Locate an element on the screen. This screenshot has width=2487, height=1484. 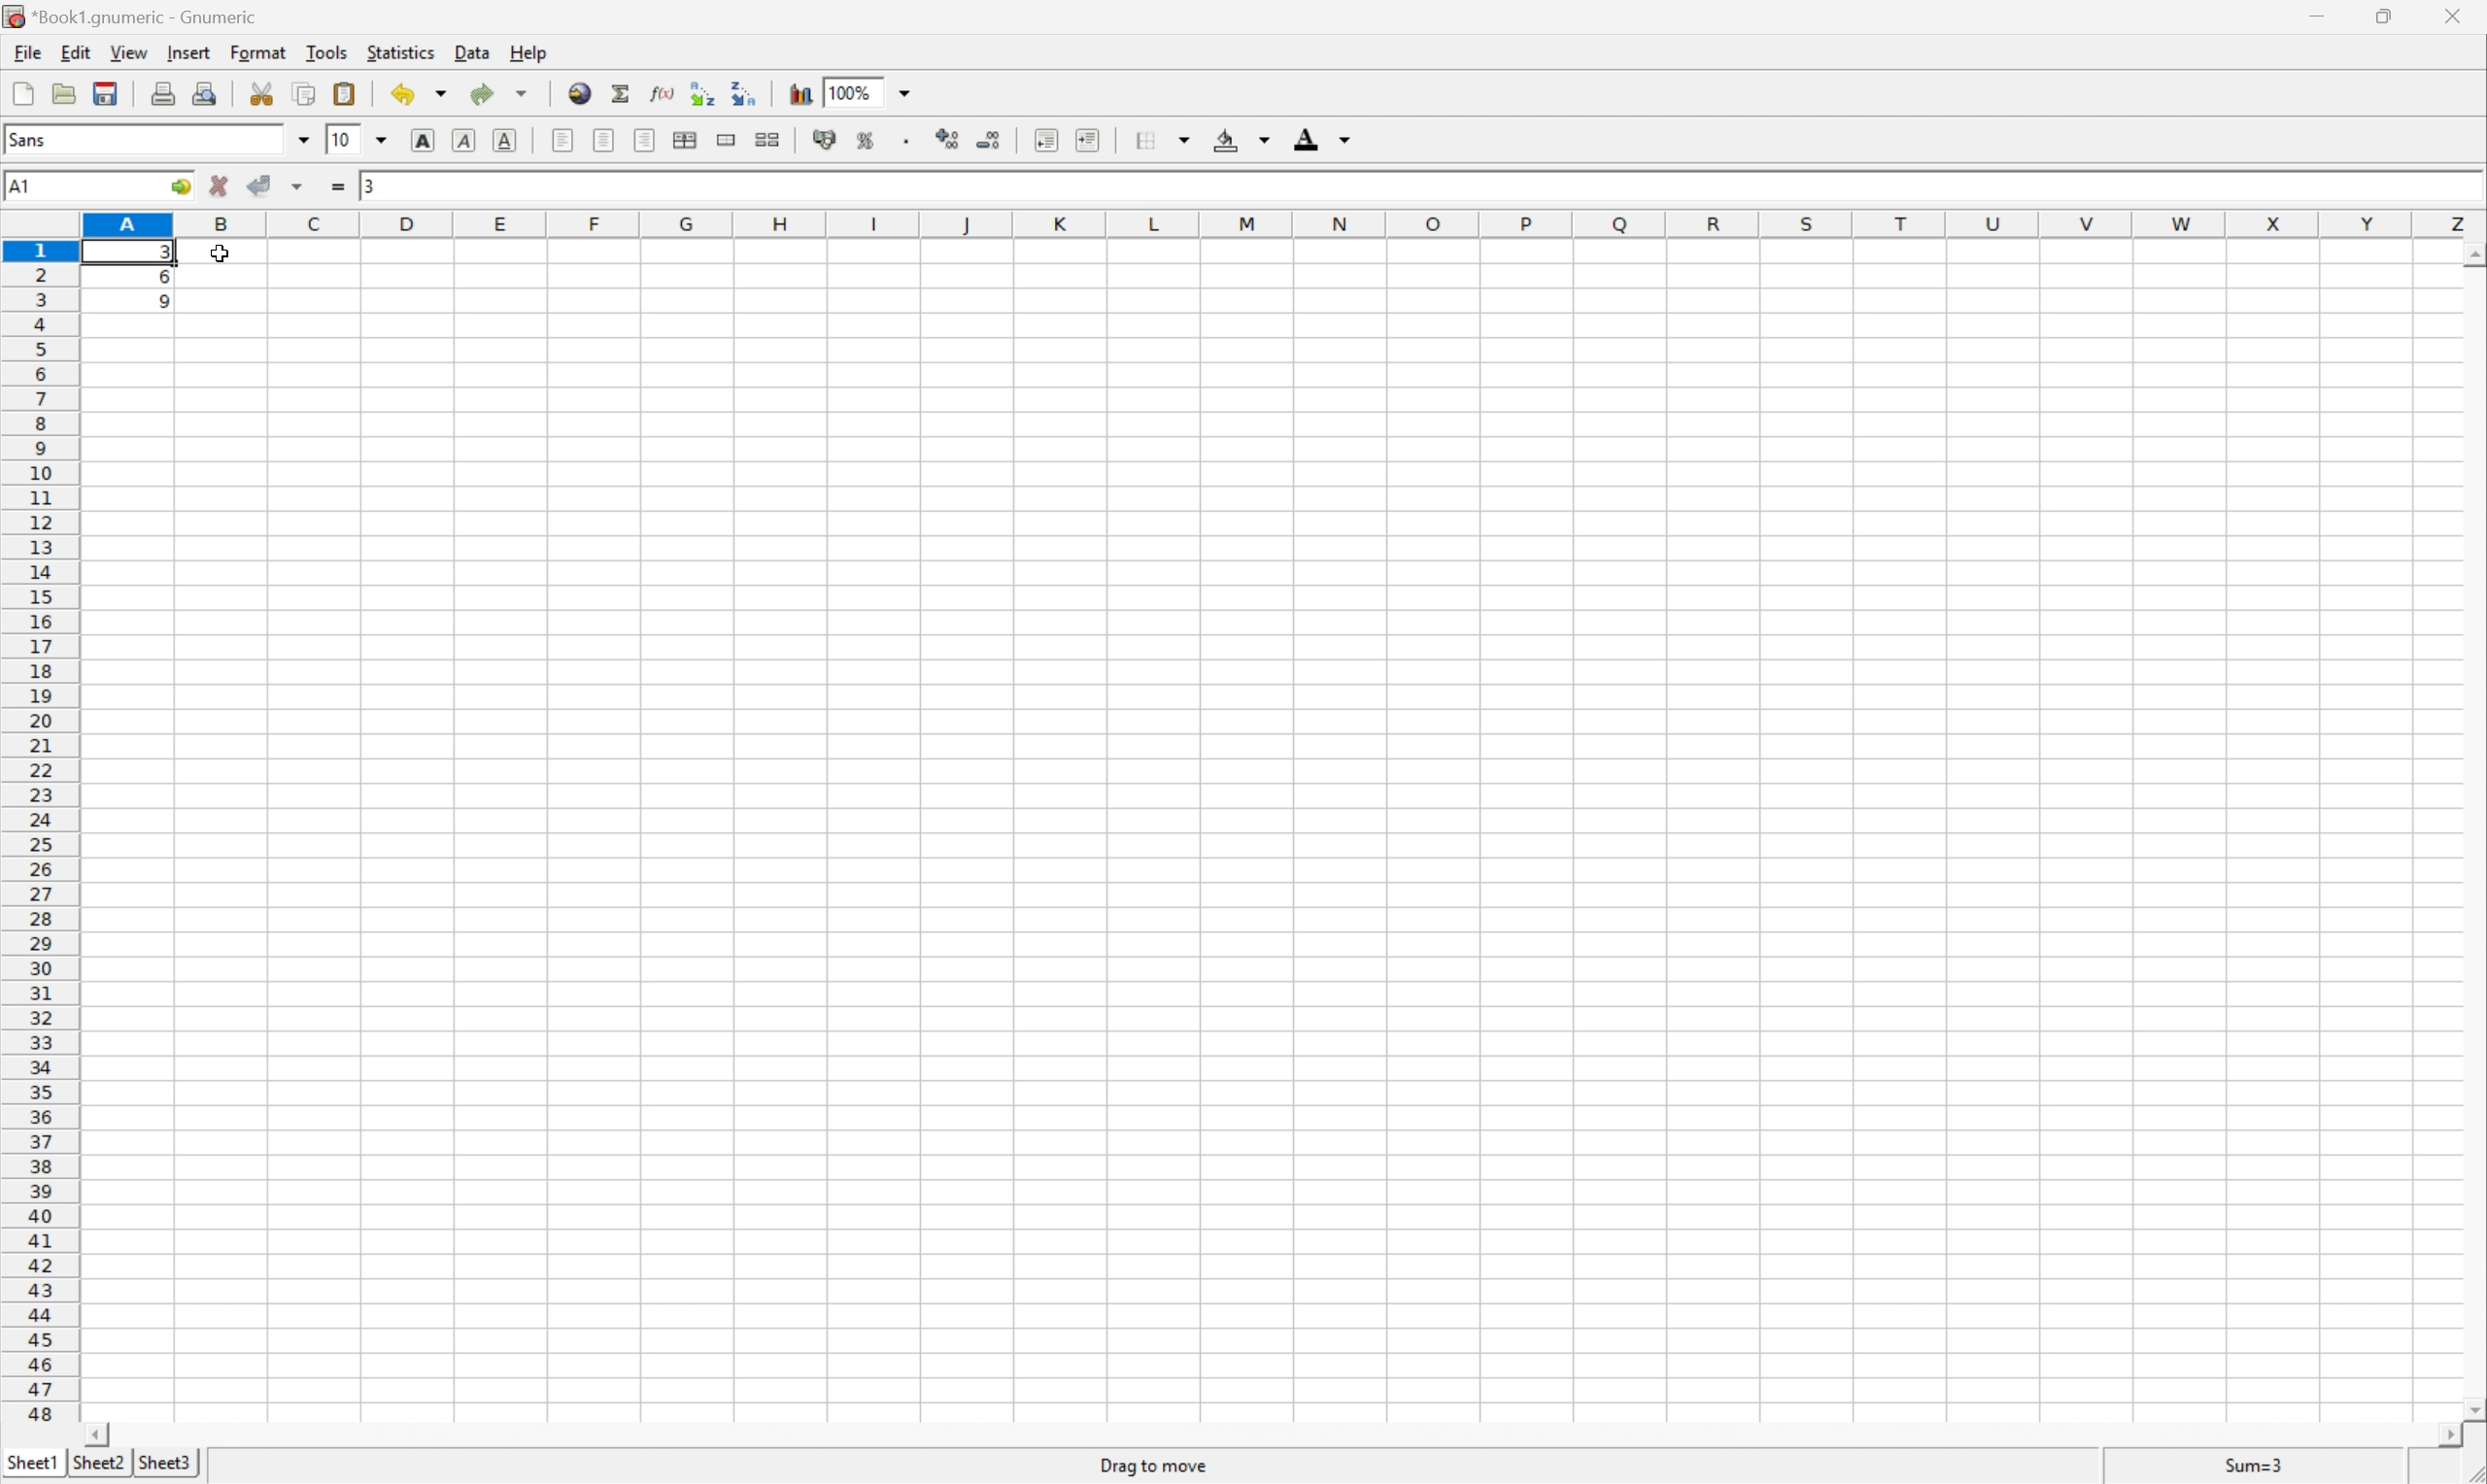
Underline is located at coordinates (507, 140).